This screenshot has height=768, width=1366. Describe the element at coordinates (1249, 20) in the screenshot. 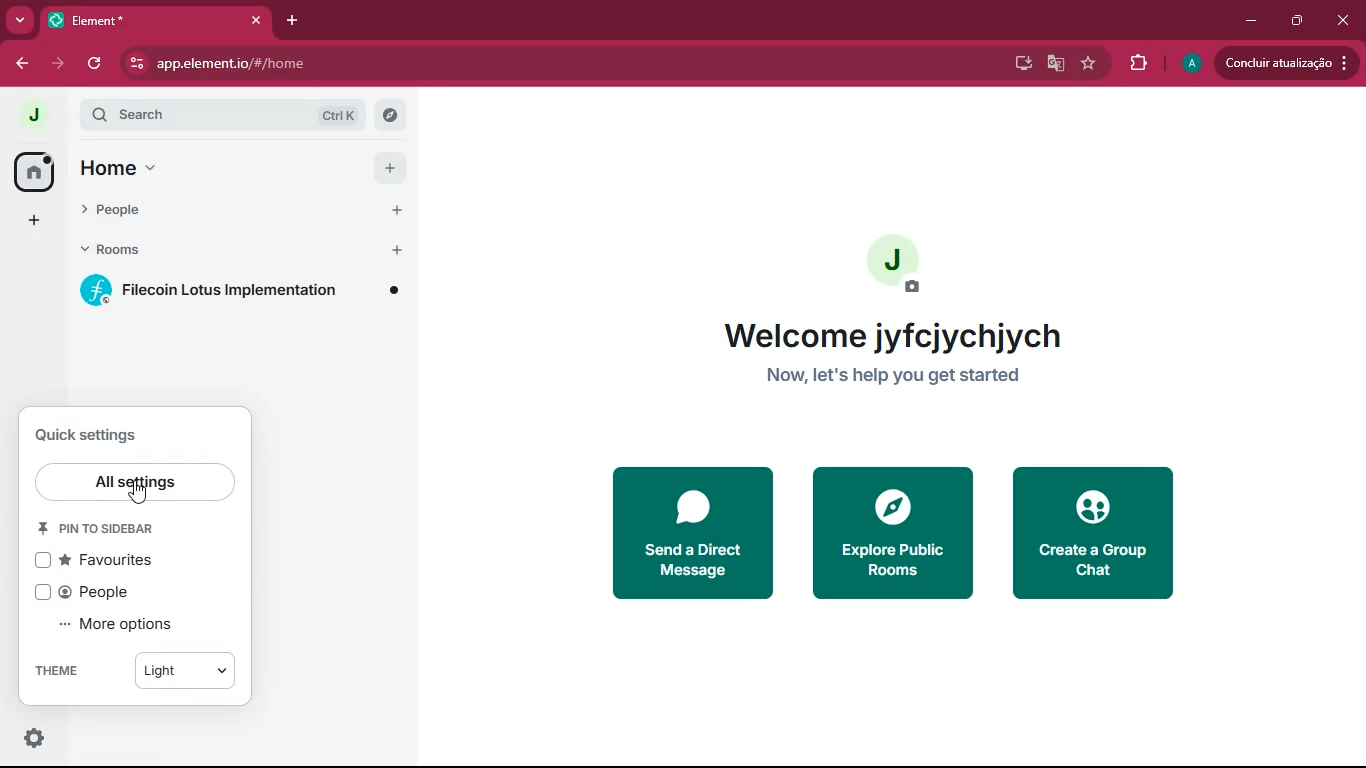

I see `minimize` at that location.